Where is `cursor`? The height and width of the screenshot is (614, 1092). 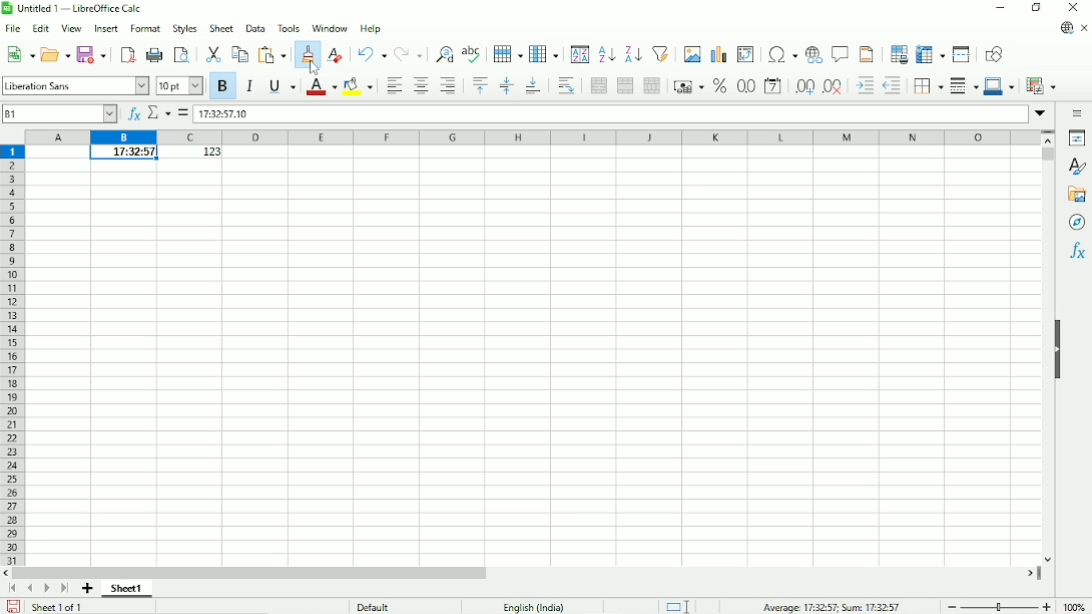 cursor is located at coordinates (314, 67).